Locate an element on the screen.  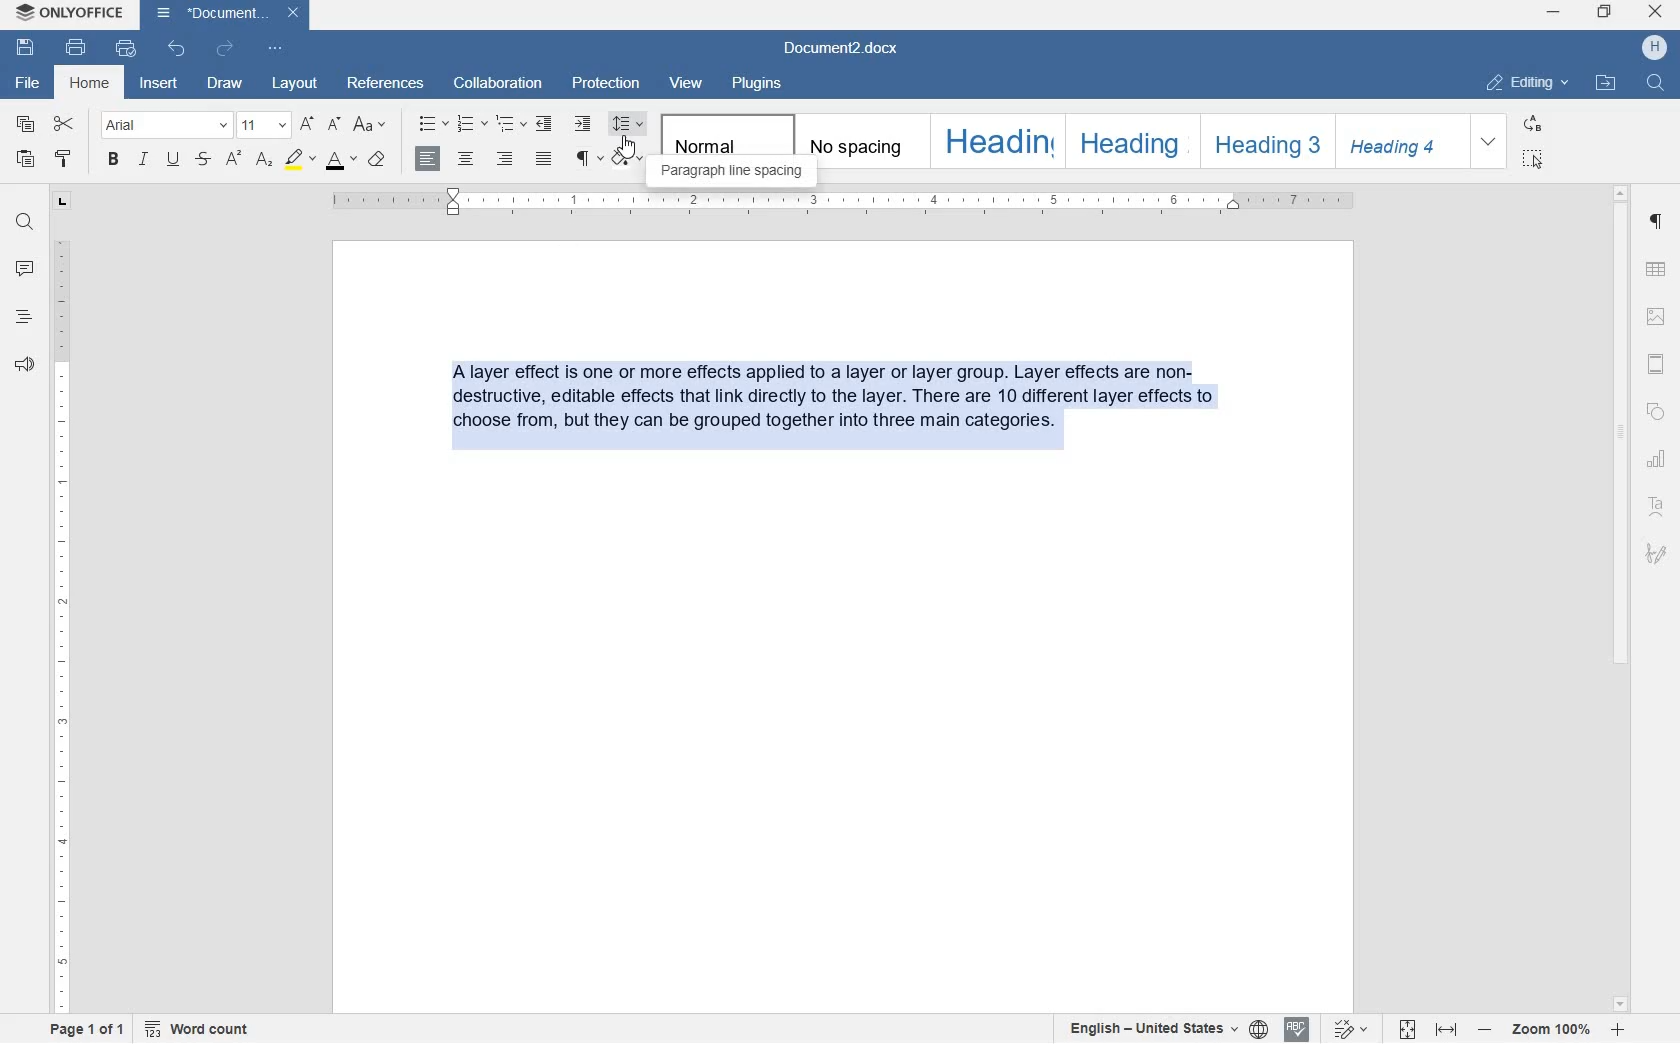
paragraph settings is located at coordinates (1658, 226).